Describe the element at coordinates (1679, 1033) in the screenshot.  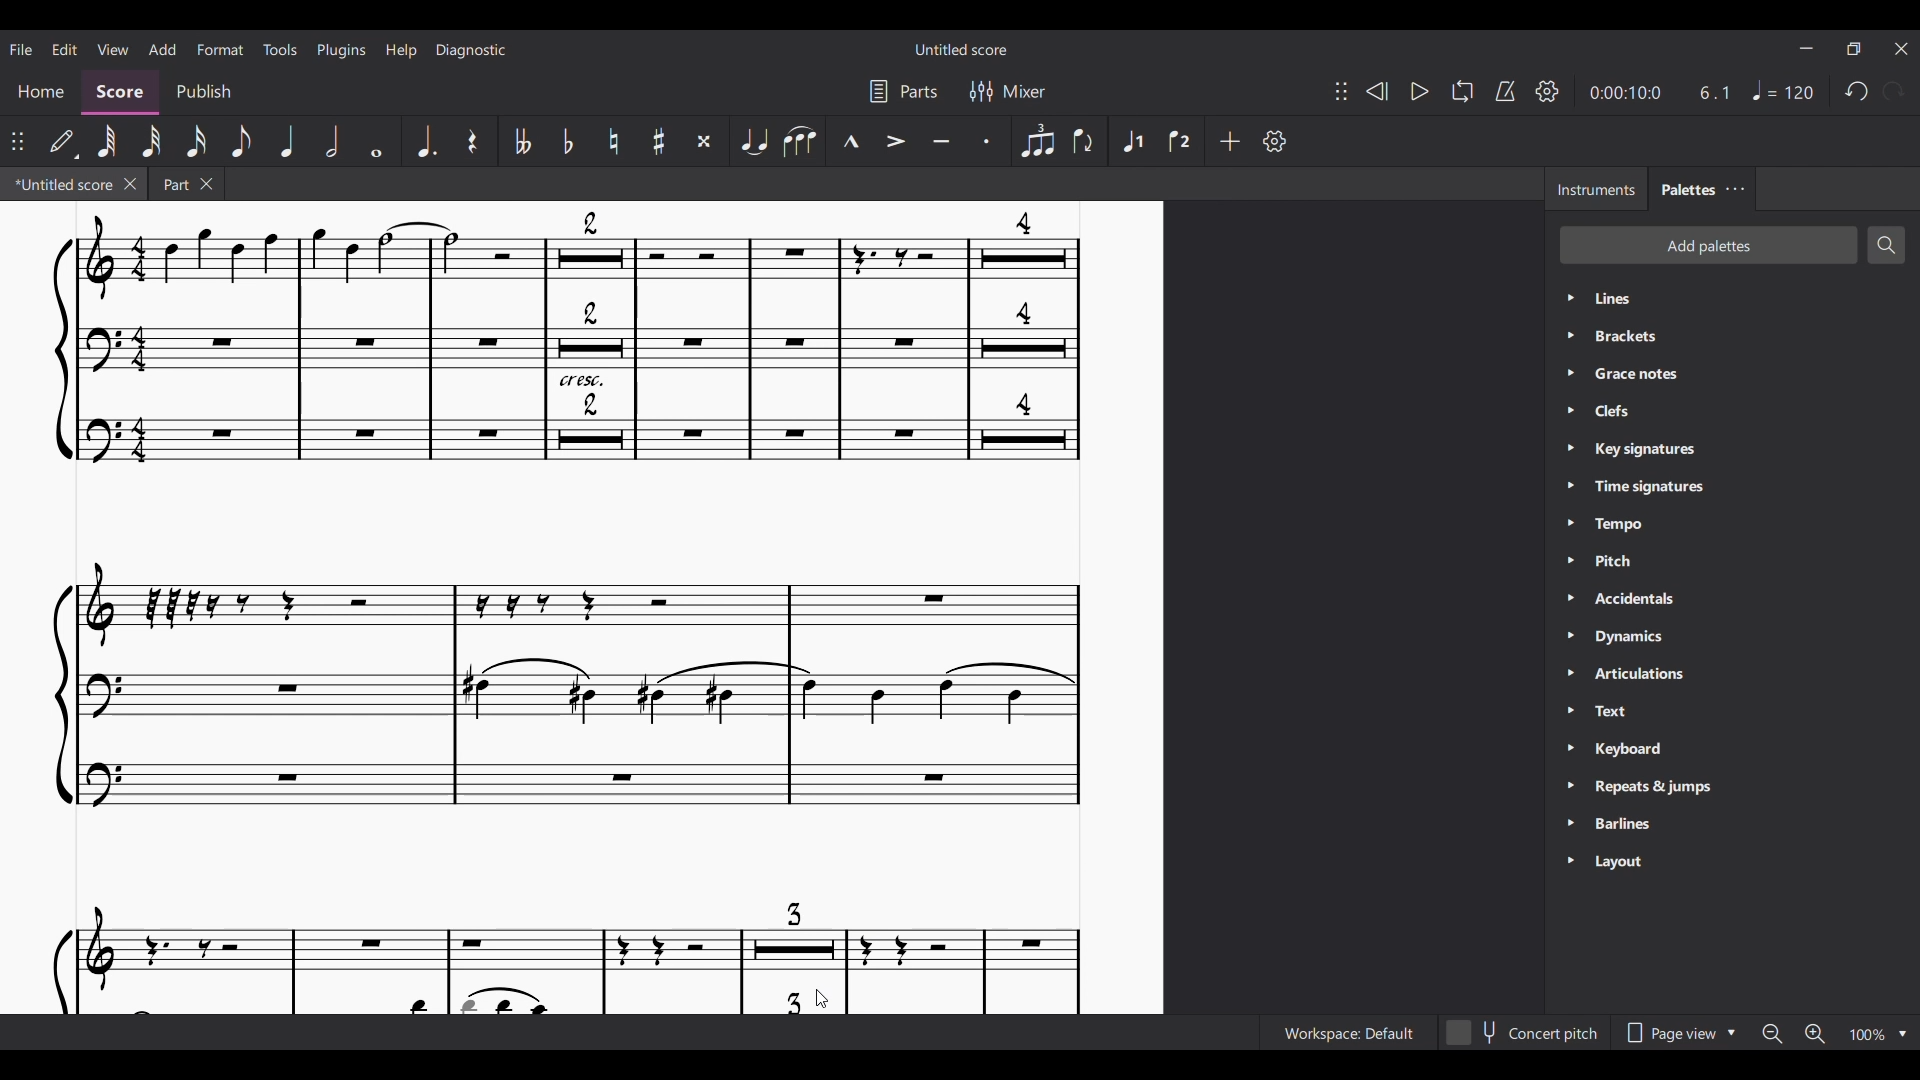
I see `Page view options` at that location.